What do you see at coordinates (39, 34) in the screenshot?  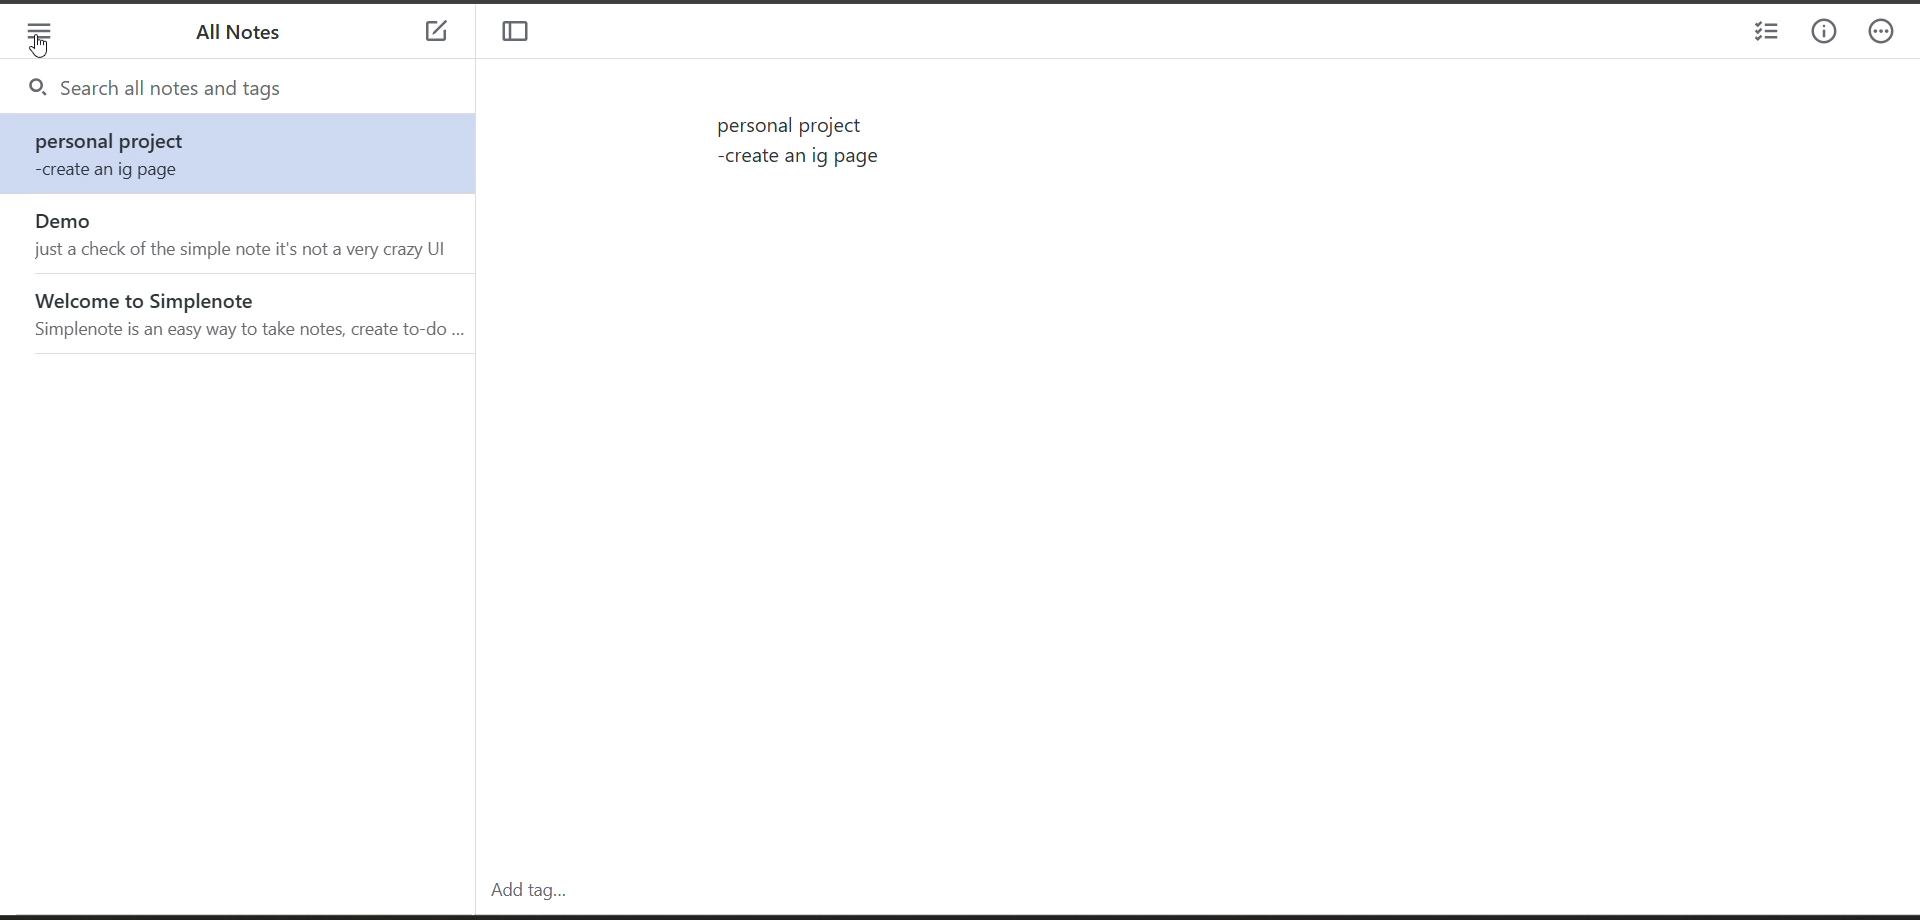 I see `menu` at bounding box center [39, 34].